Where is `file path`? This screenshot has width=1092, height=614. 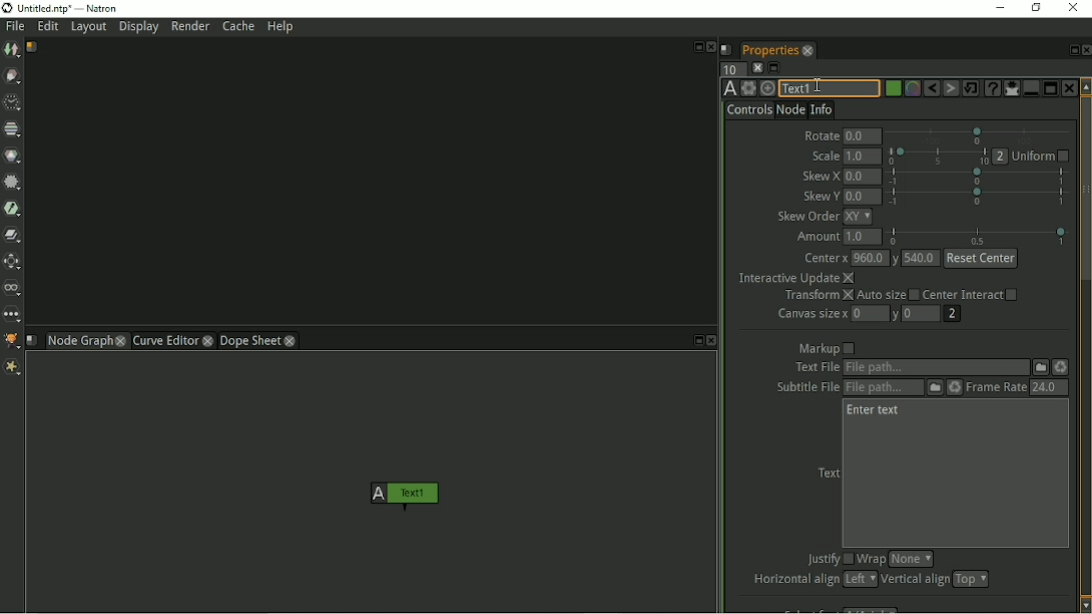
file path is located at coordinates (883, 388).